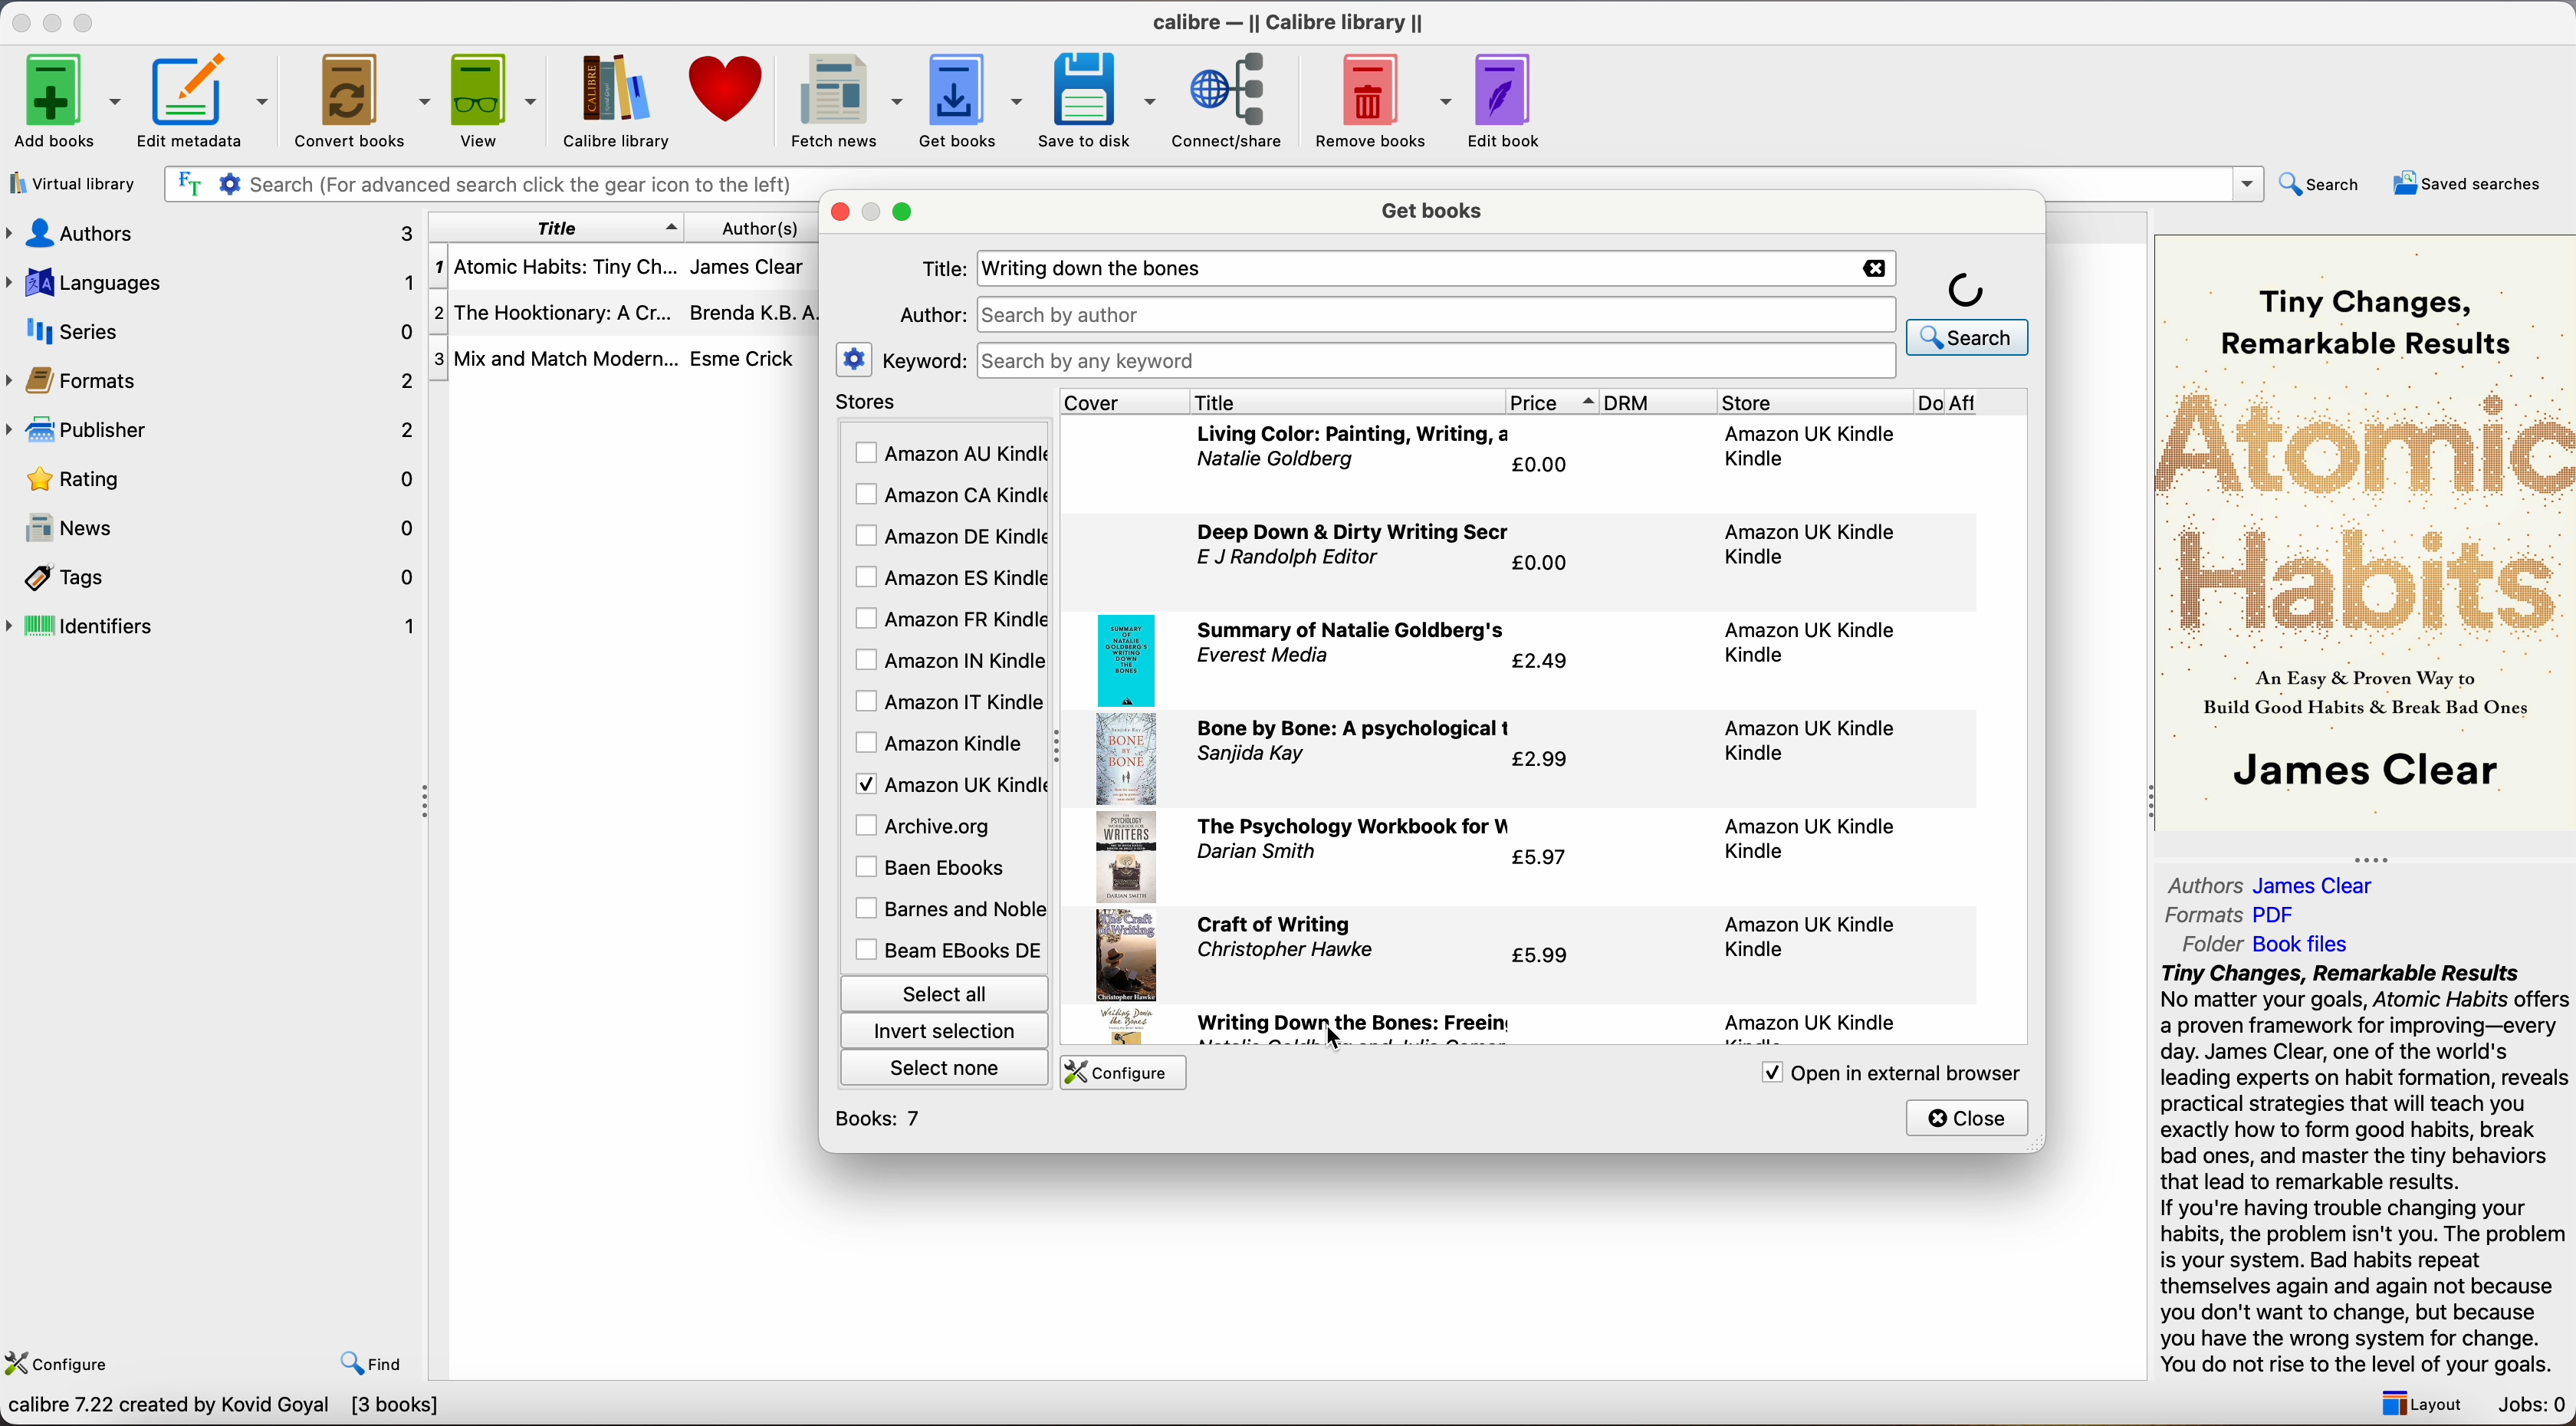 The width and height of the screenshot is (2576, 1426). I want to click on cover, so click(1124, 401).